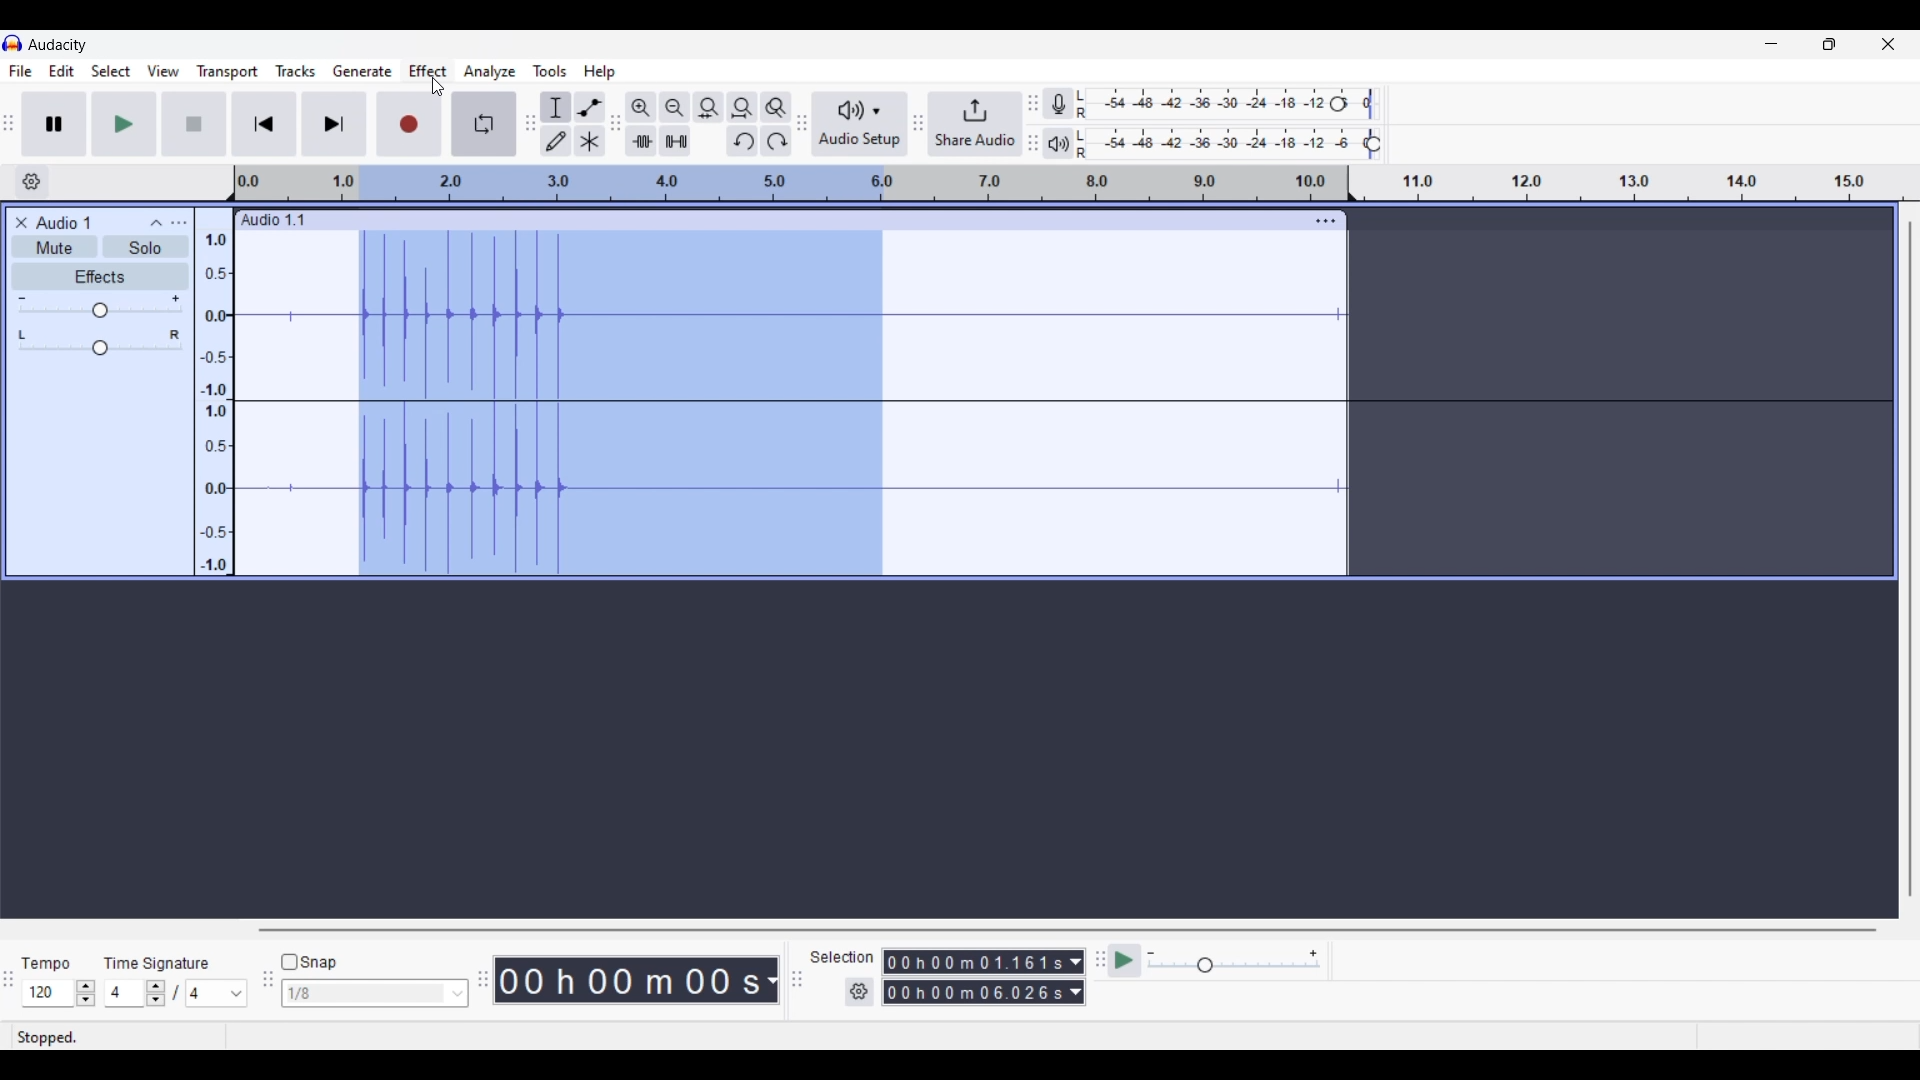 This screenshot has height=1080, width=1920. What do you see at coordinates (598, 71) in the screenshot?
I see `Help menu` at bounding box center [598, 71].